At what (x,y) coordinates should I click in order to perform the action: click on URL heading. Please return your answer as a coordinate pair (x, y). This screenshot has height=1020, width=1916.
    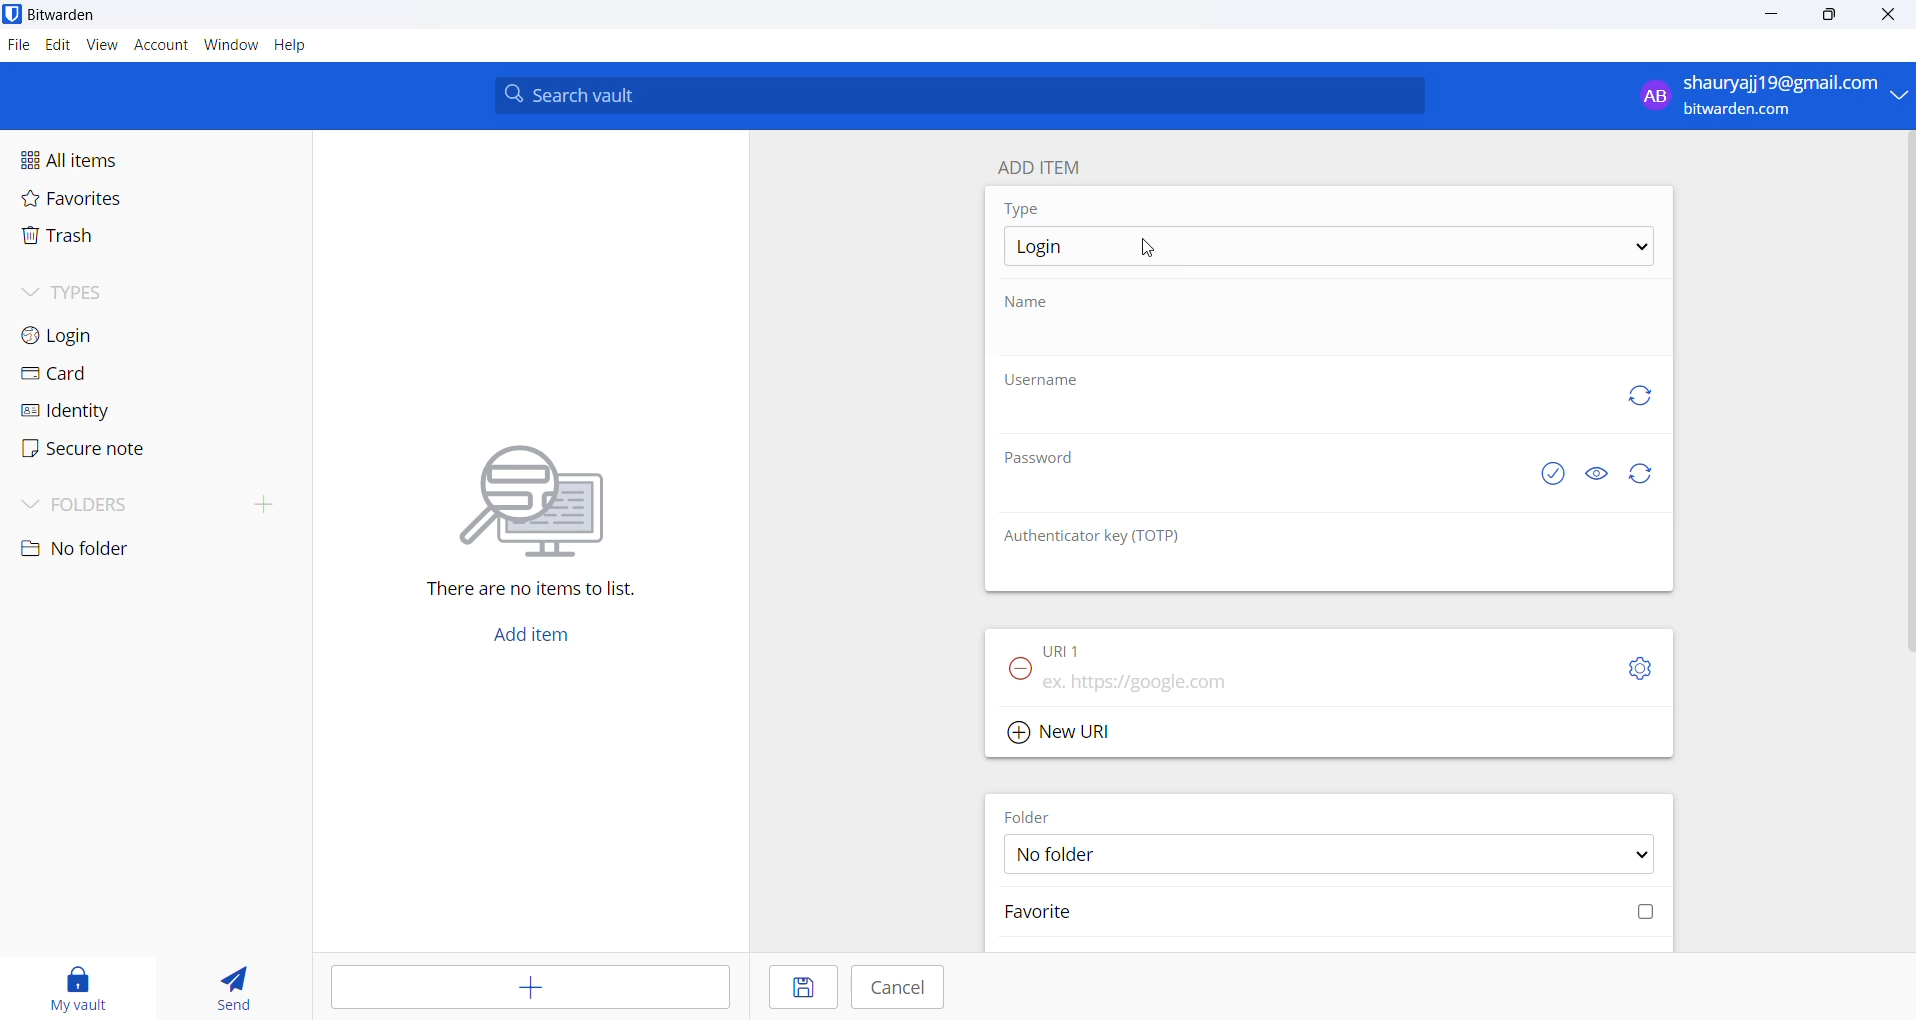
    Looking at the image, I should click on (1064, 644).